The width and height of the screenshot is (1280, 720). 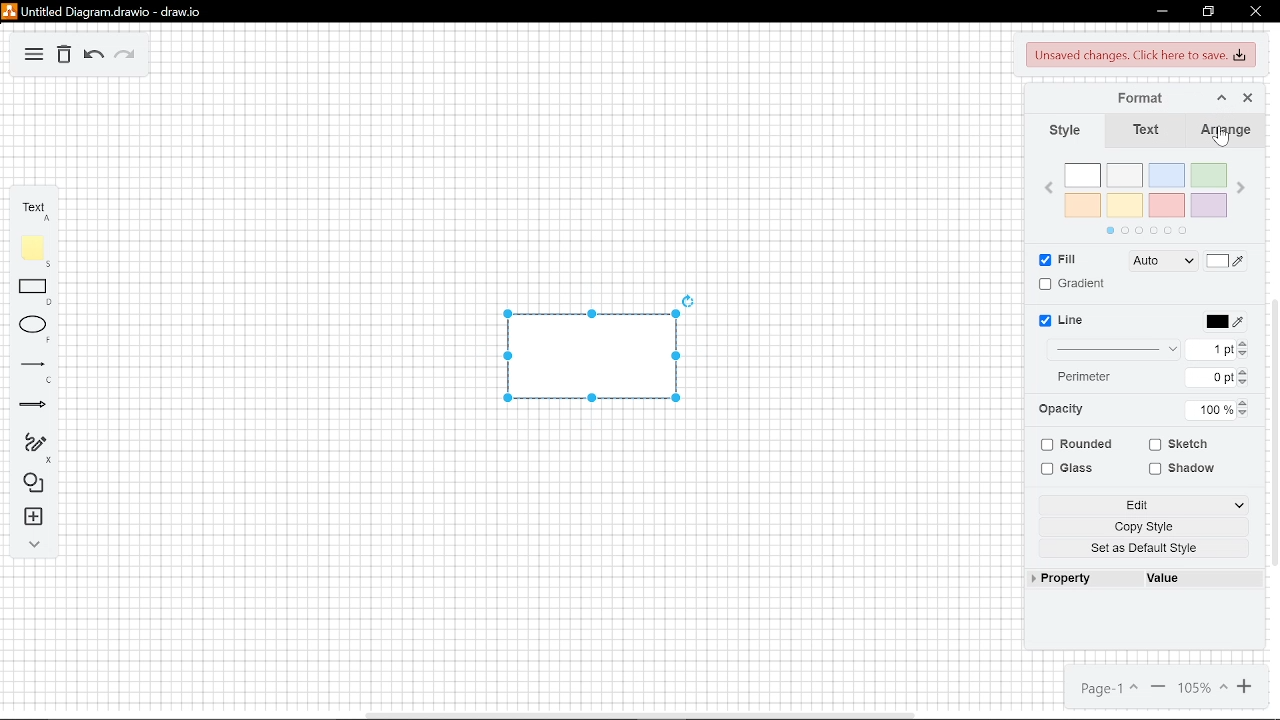 What do you see at coordinates (1242, 185) in the screenshot?
I see `next` at bounding box center [1242, 185].